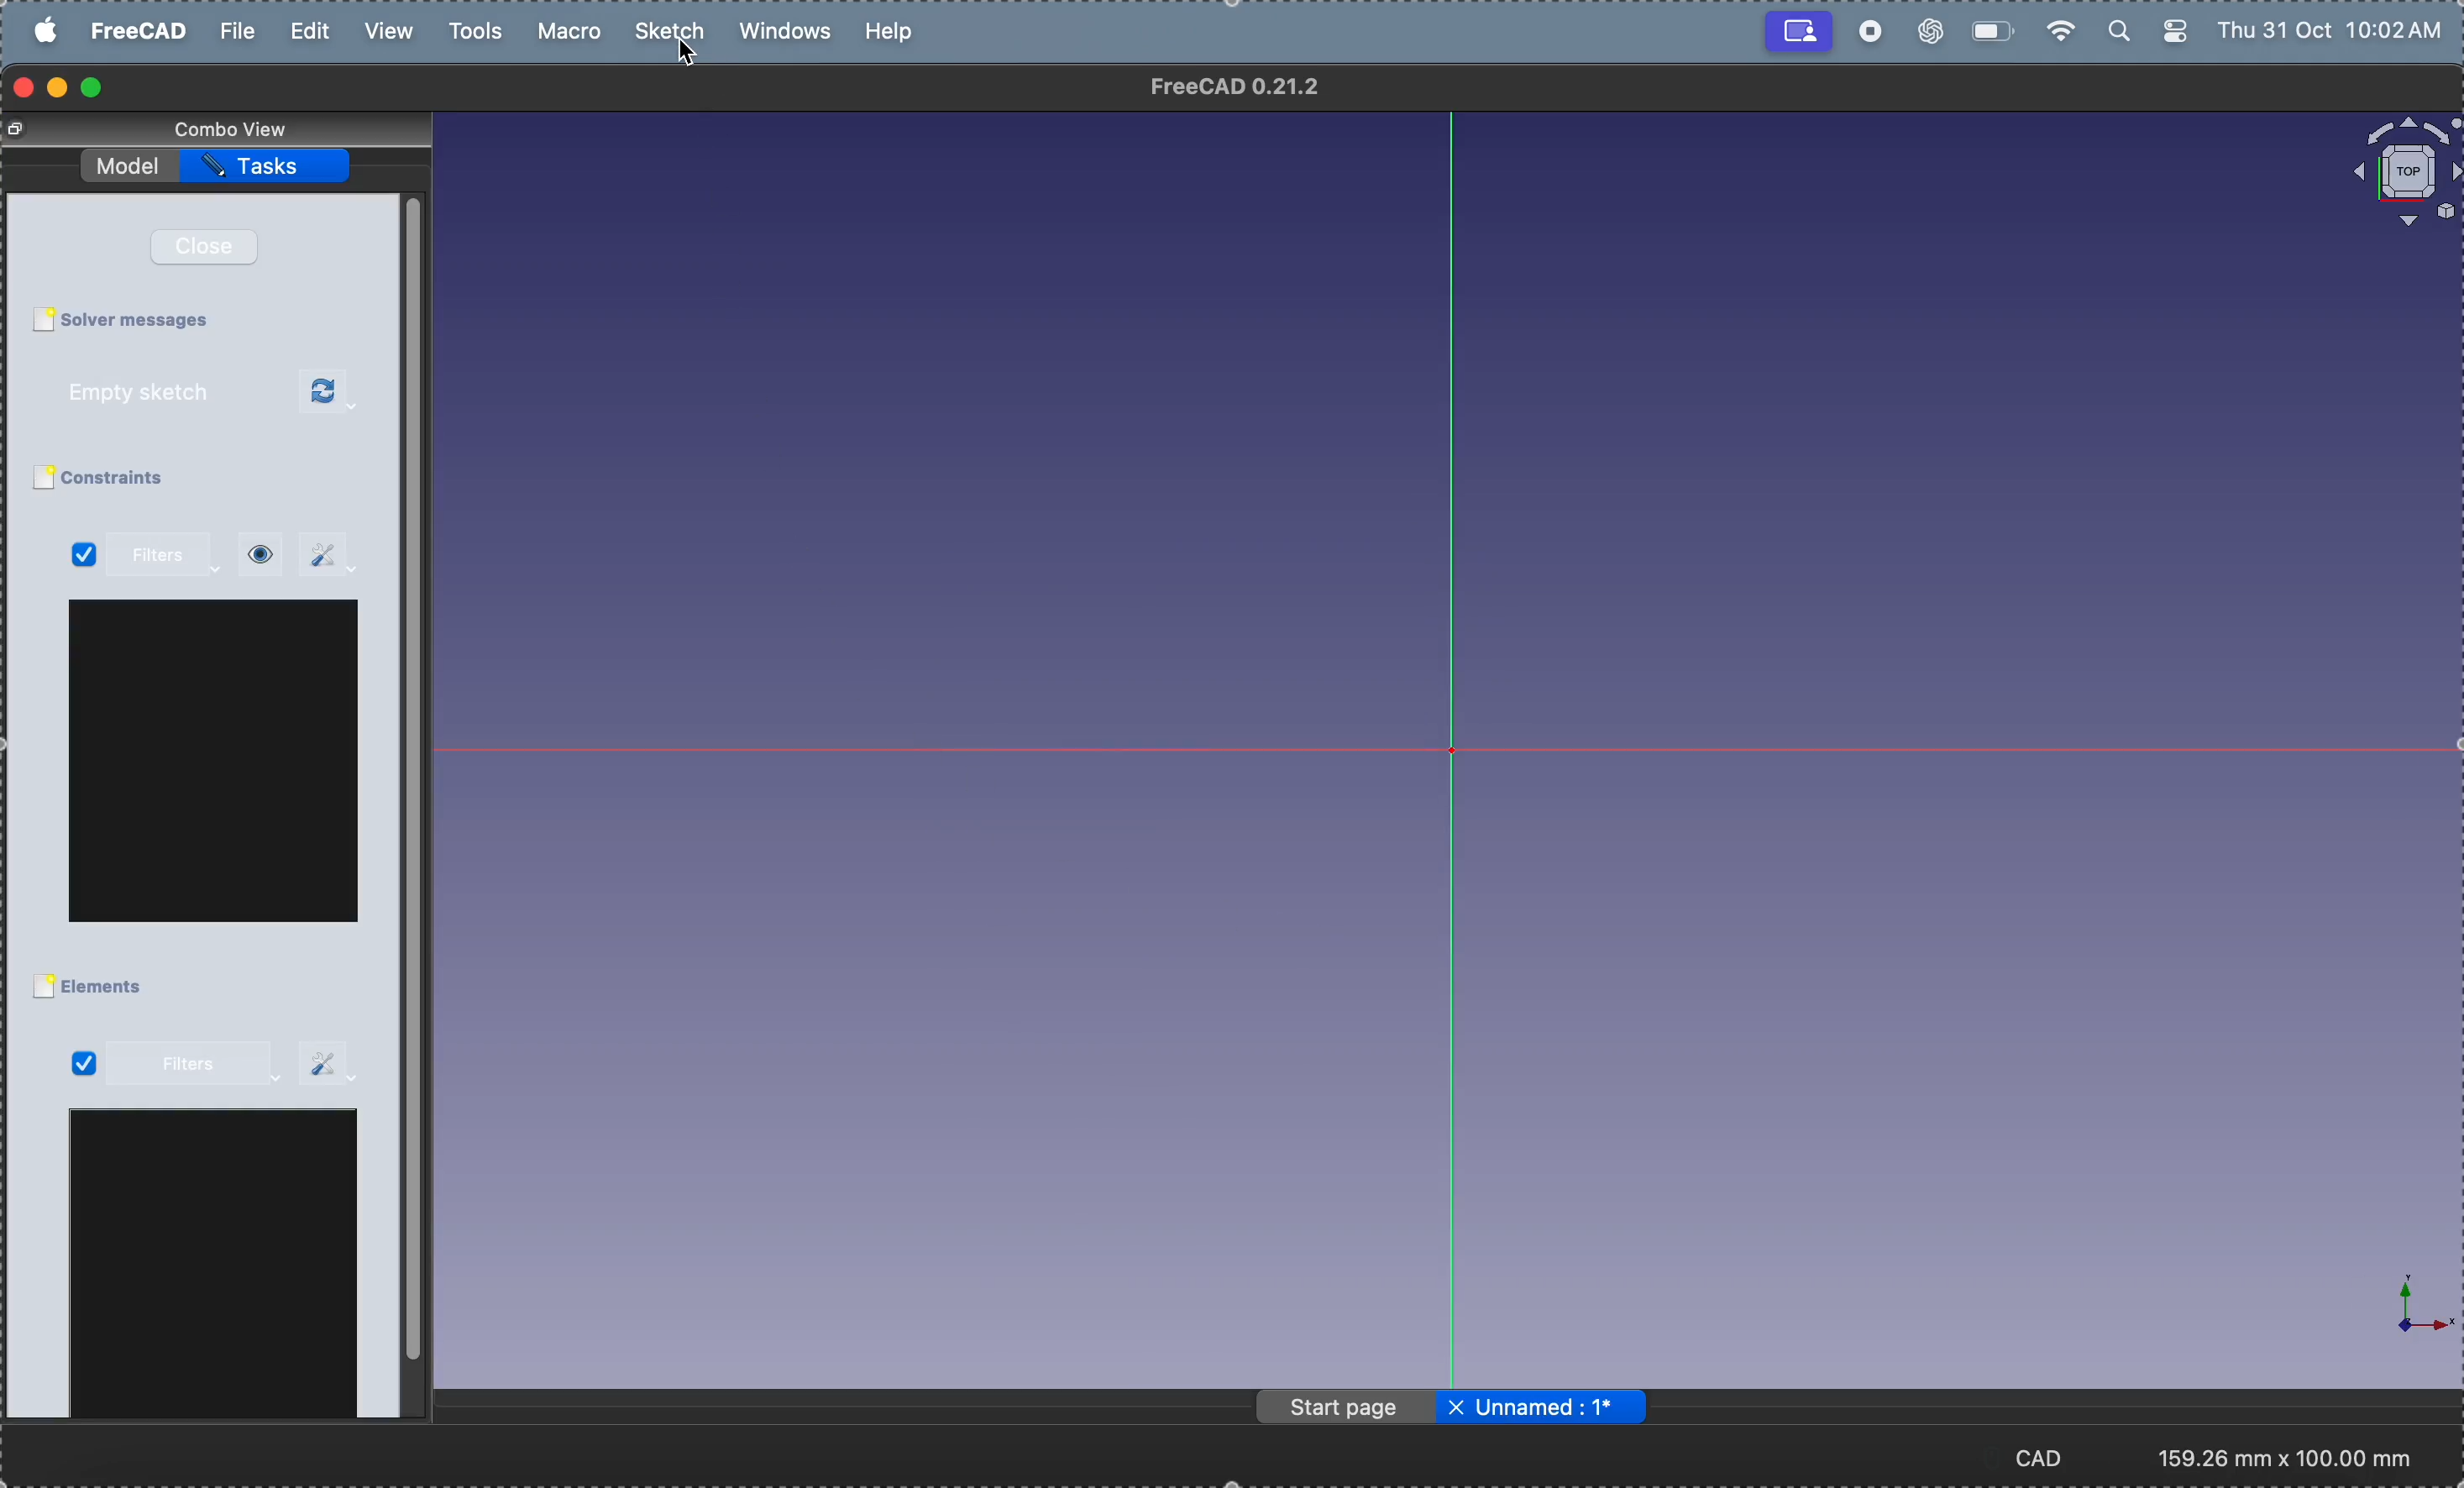 Image resolution: width=2464 pixels, height=1488 pixels. Describe the element at coordinates (2052, 1456) in the screenshot. I see `CAD` at that location.